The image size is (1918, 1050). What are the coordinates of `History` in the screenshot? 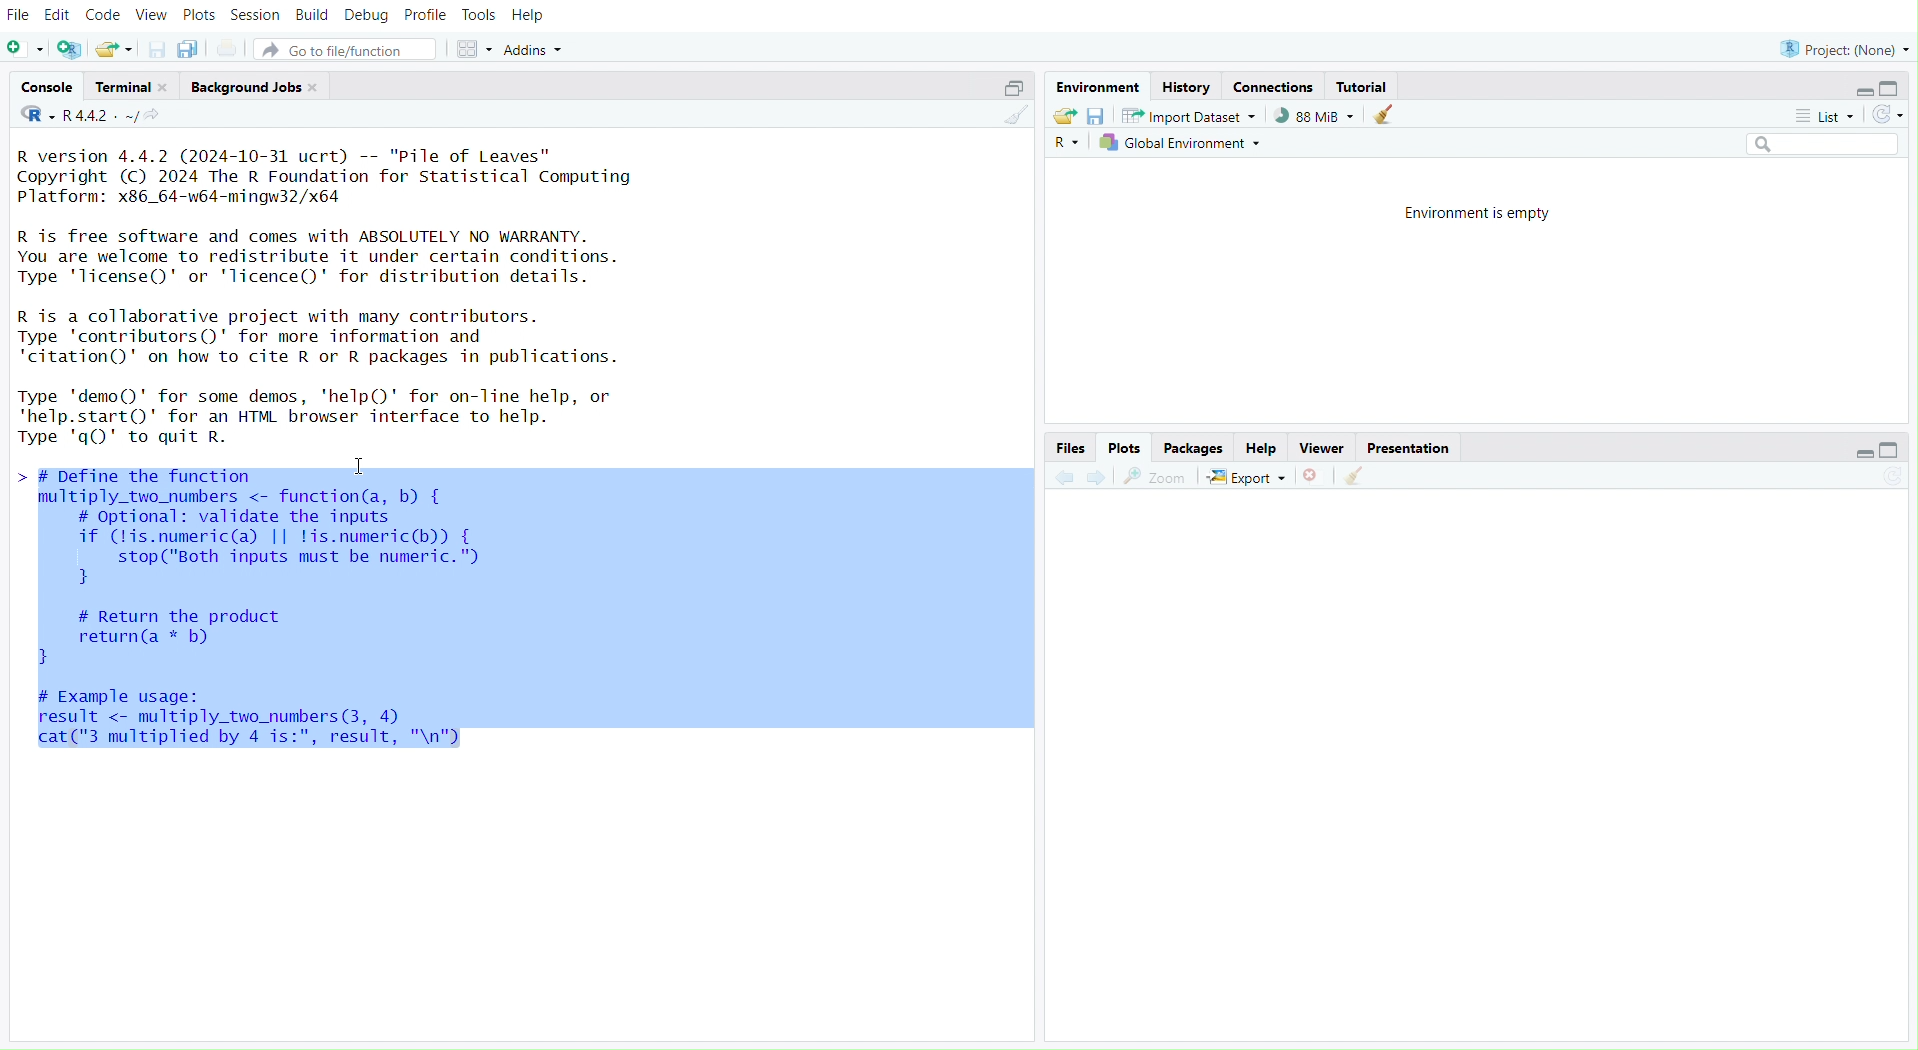 It's located at (1187, 85).